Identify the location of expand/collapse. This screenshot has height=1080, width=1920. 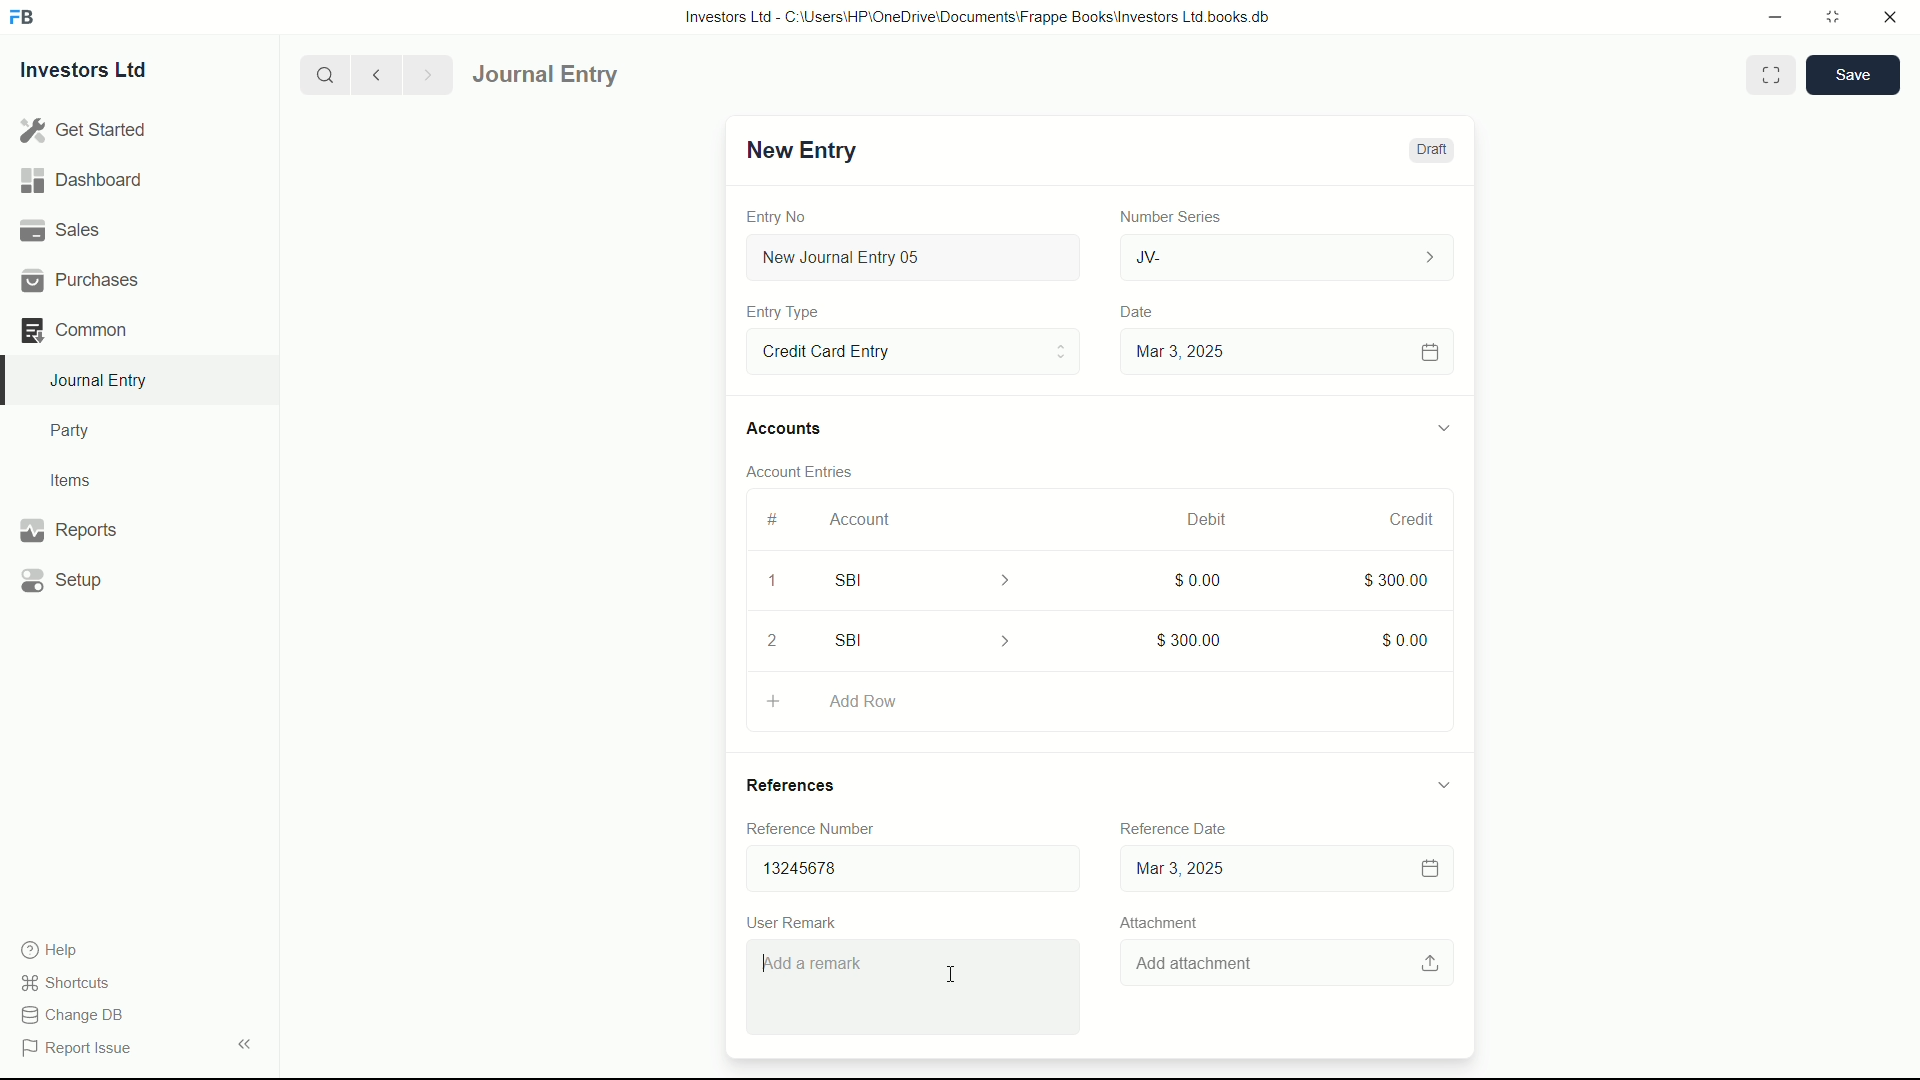
(1442, 425).